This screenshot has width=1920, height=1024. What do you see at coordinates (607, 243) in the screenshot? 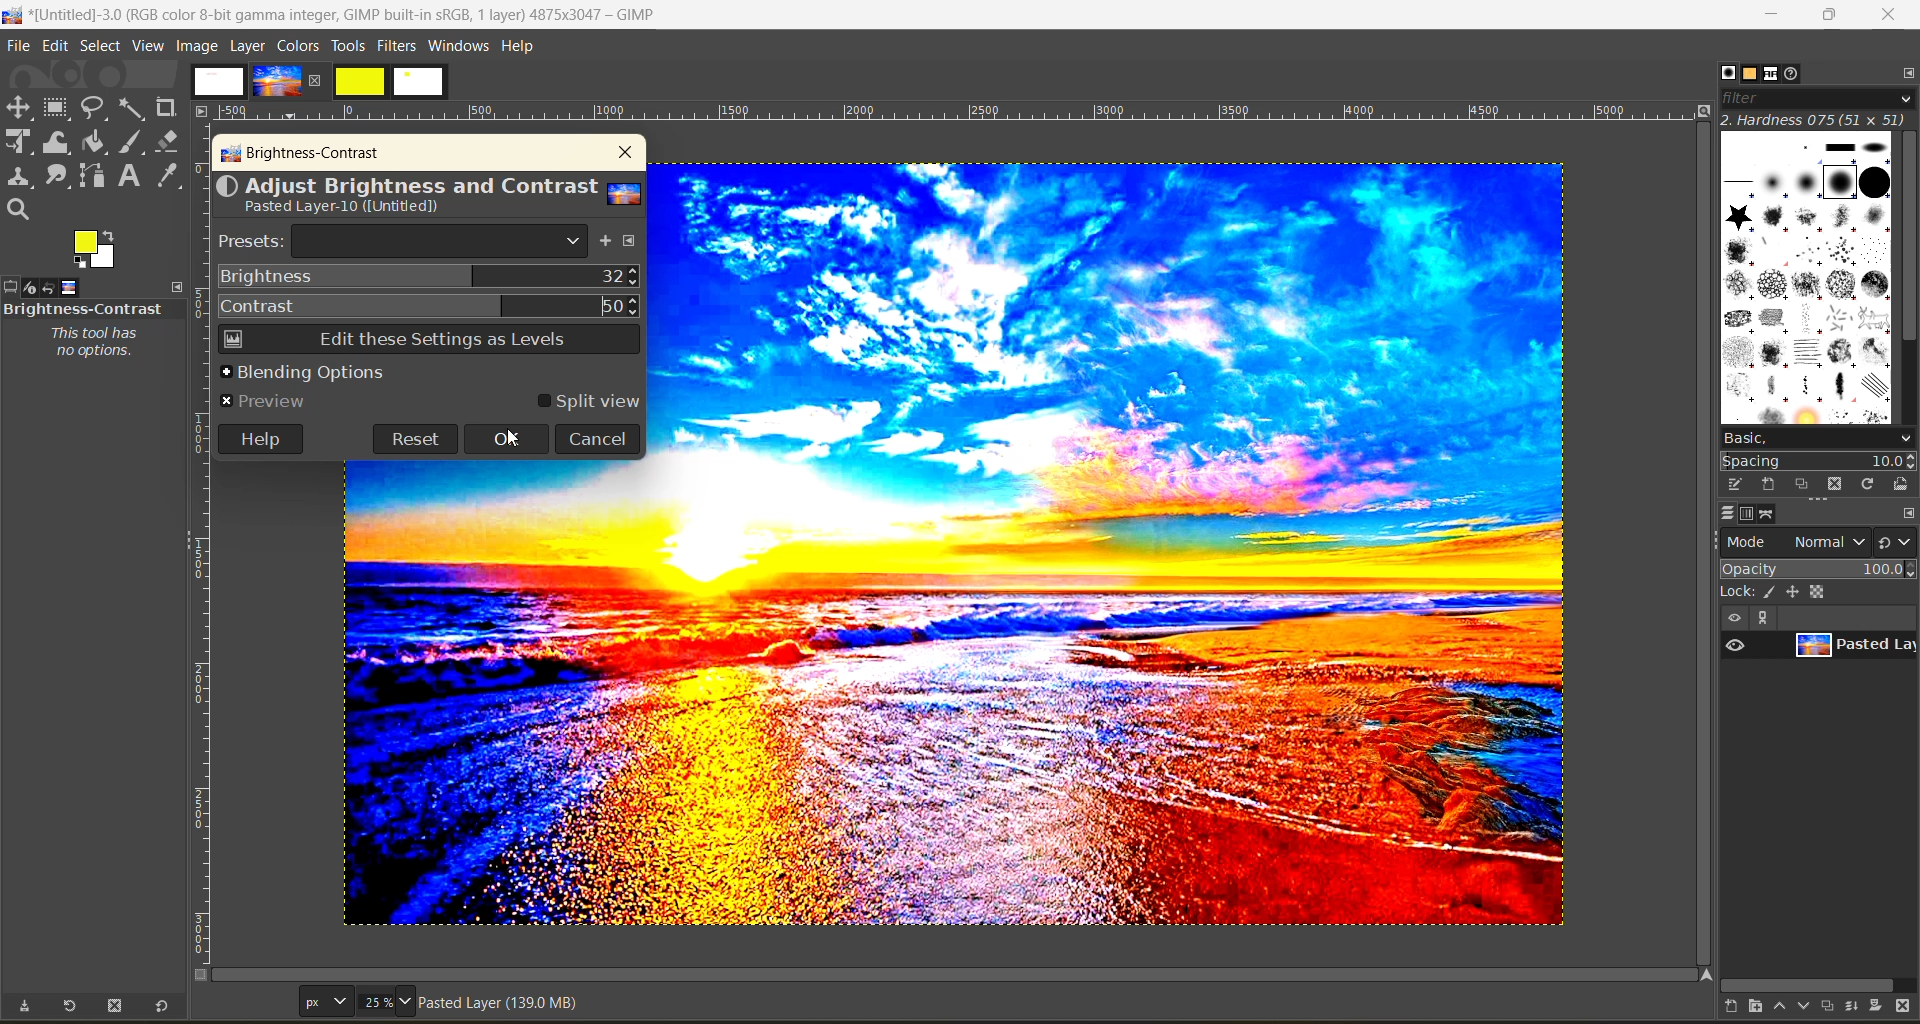
I see `add preset` at bounding box center [607, 243].